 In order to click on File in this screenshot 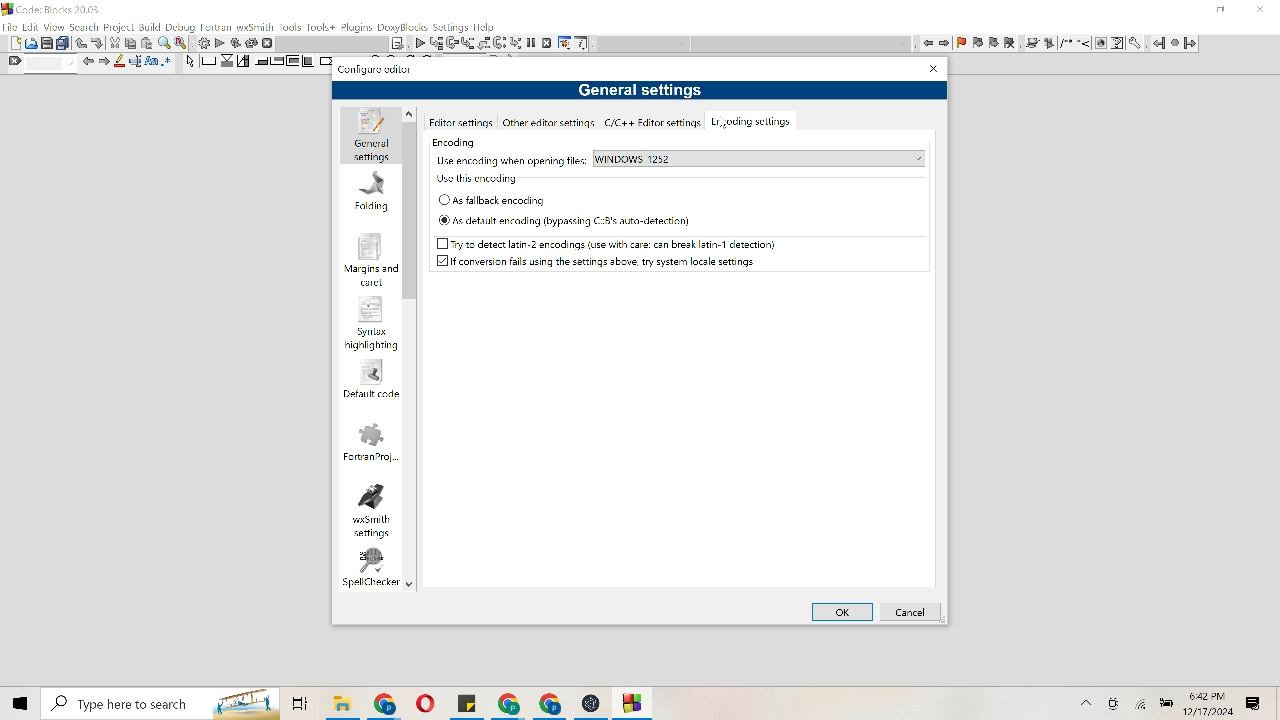, I will do `click(551, 704)`.